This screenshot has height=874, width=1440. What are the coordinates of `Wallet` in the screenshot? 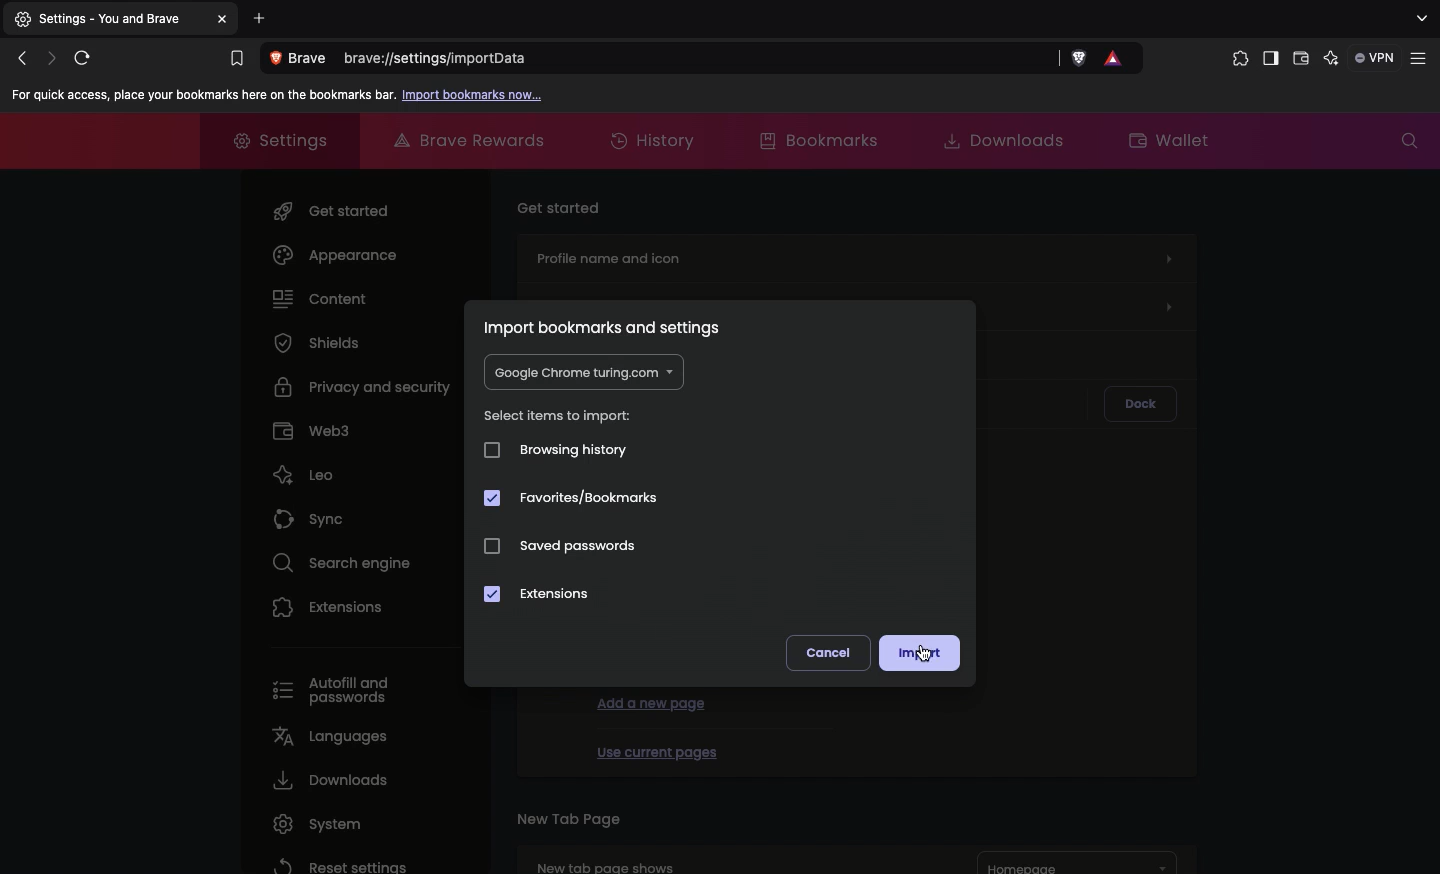 It's located at (1171, 138).